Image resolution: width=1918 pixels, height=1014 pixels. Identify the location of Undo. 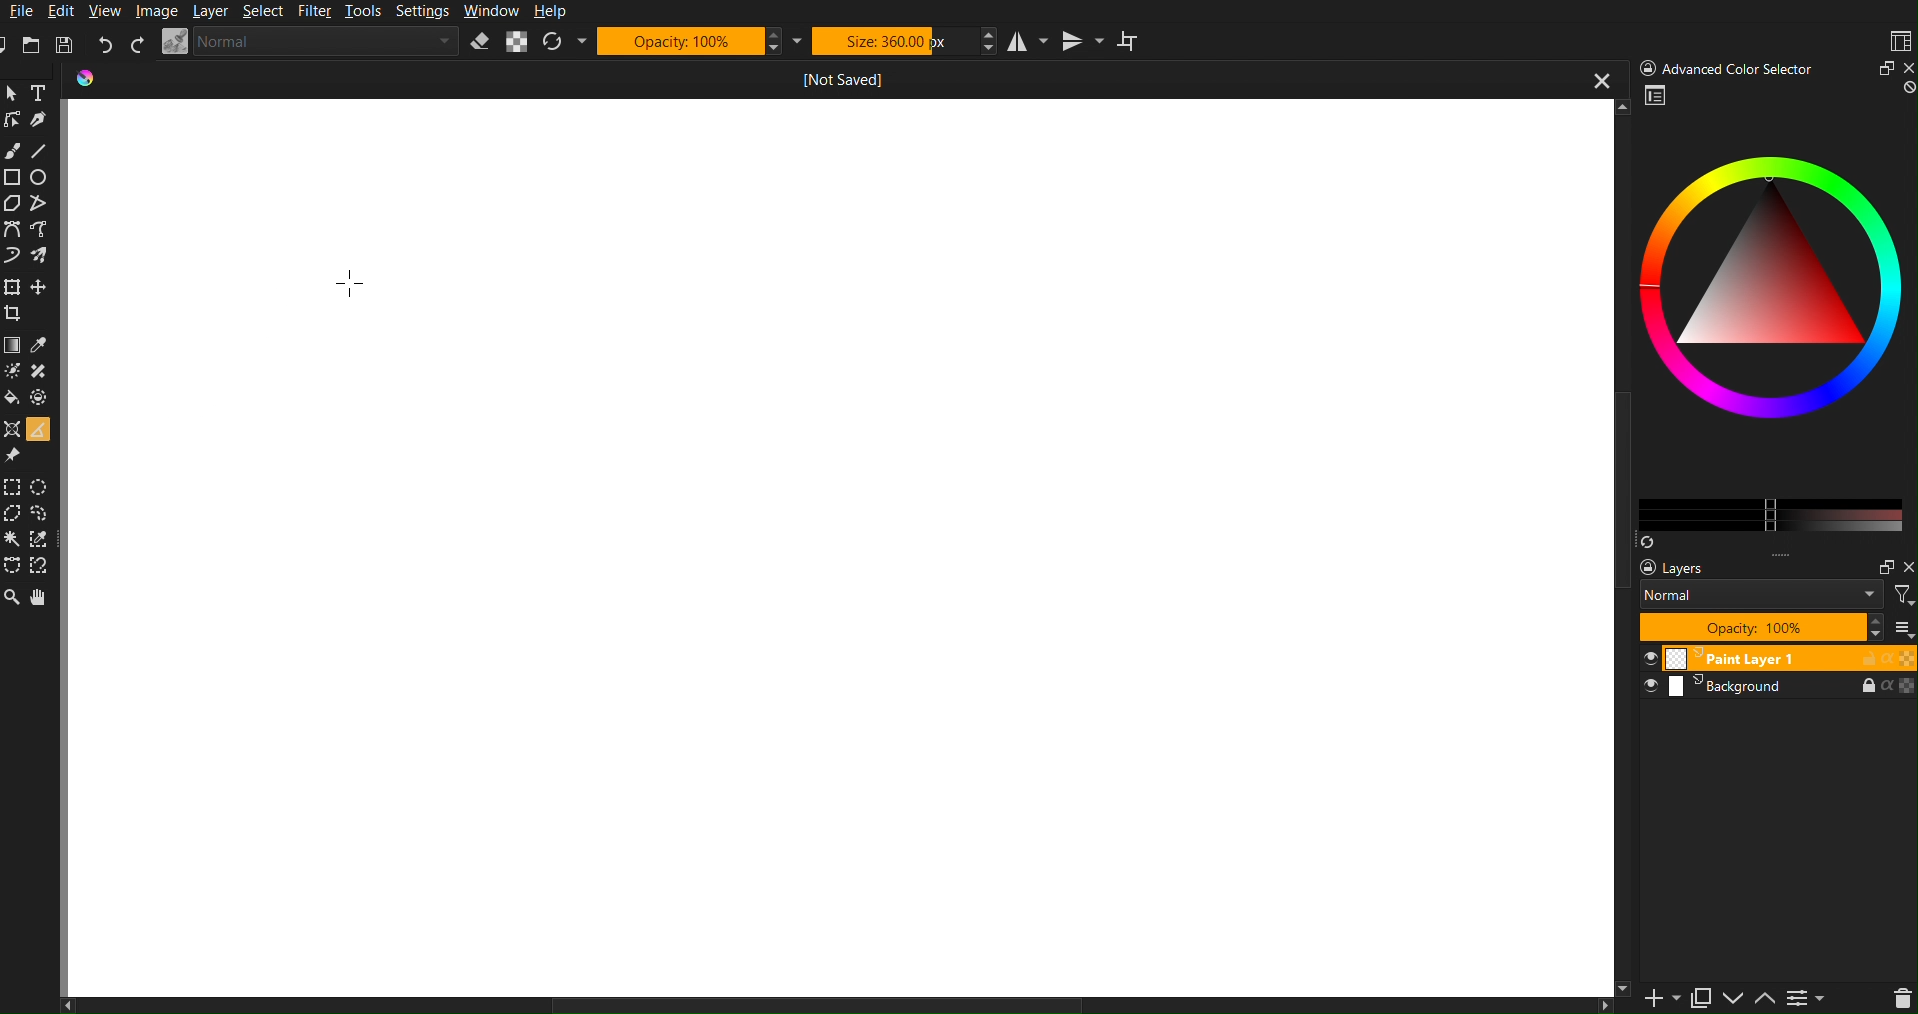
(105, 44).